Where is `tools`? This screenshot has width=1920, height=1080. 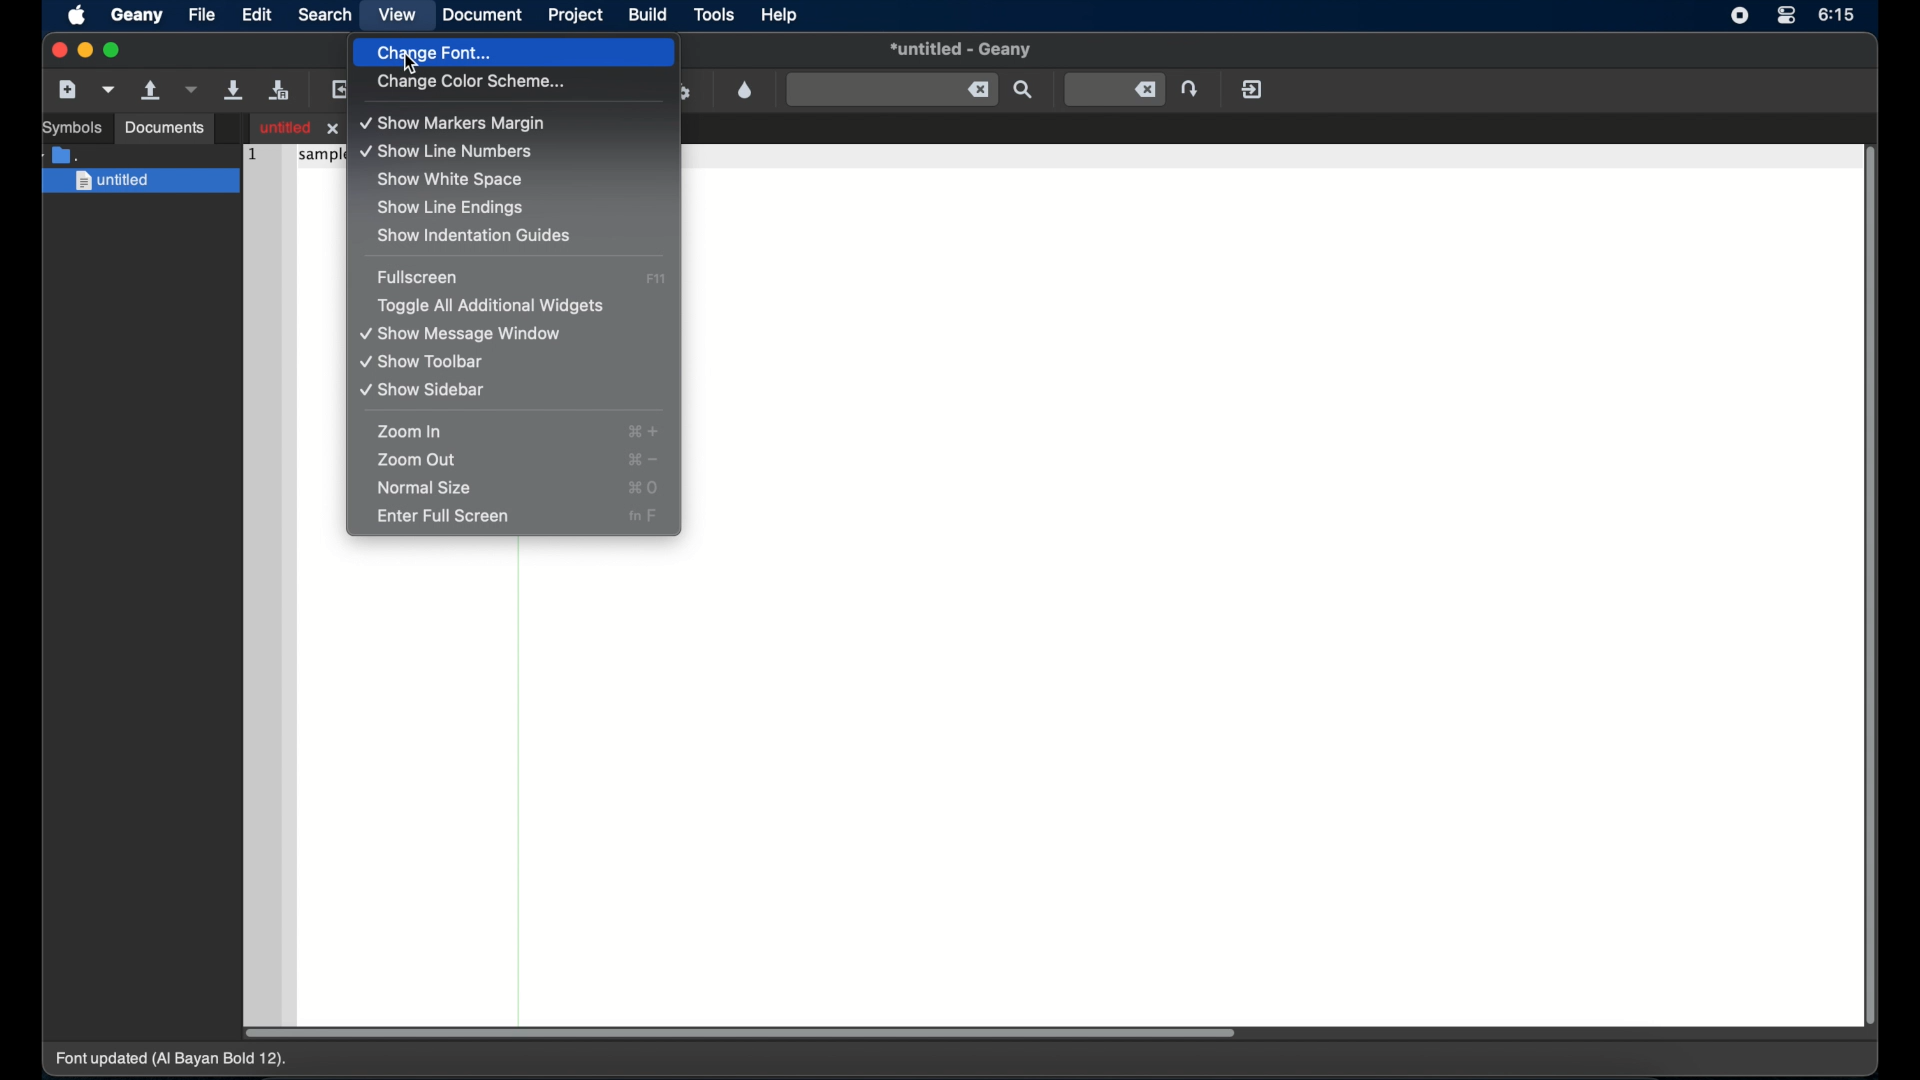 tools is located at coordinates (716, 16).